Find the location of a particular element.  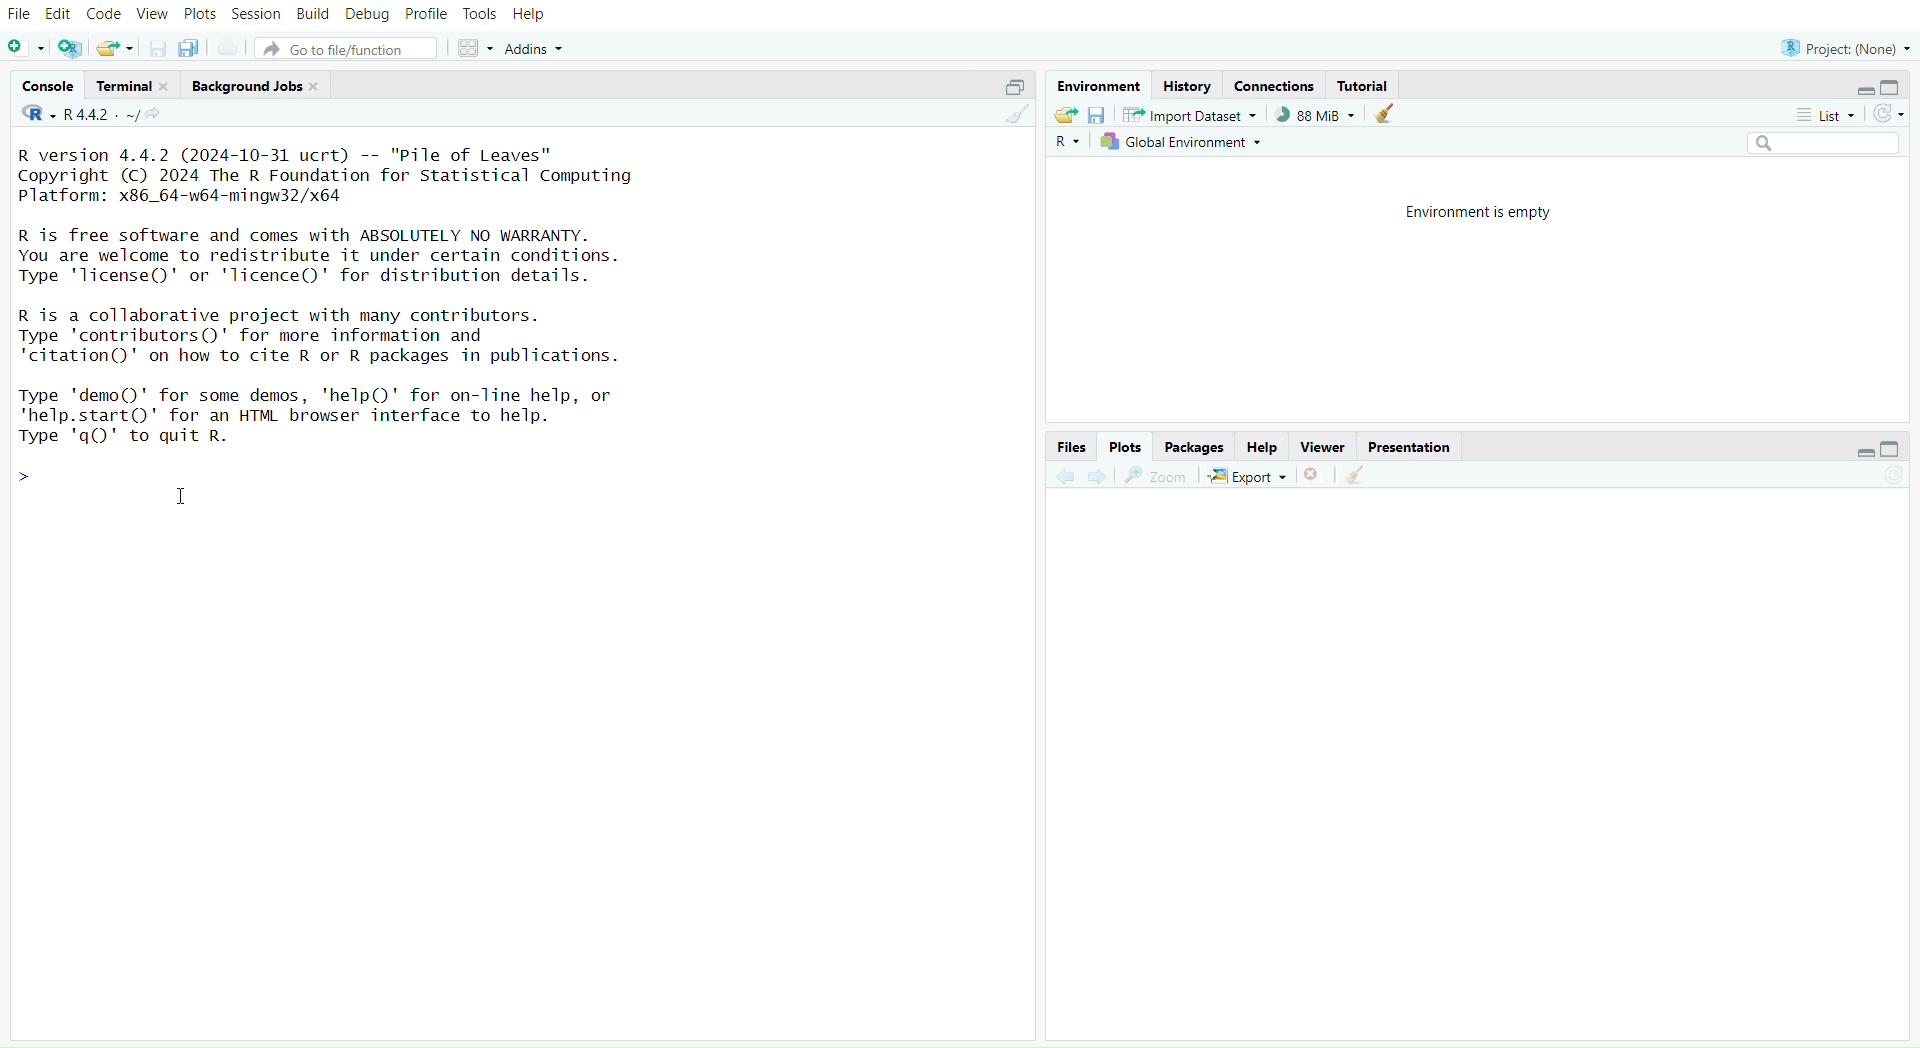

code is located at coordinates (106, 14).